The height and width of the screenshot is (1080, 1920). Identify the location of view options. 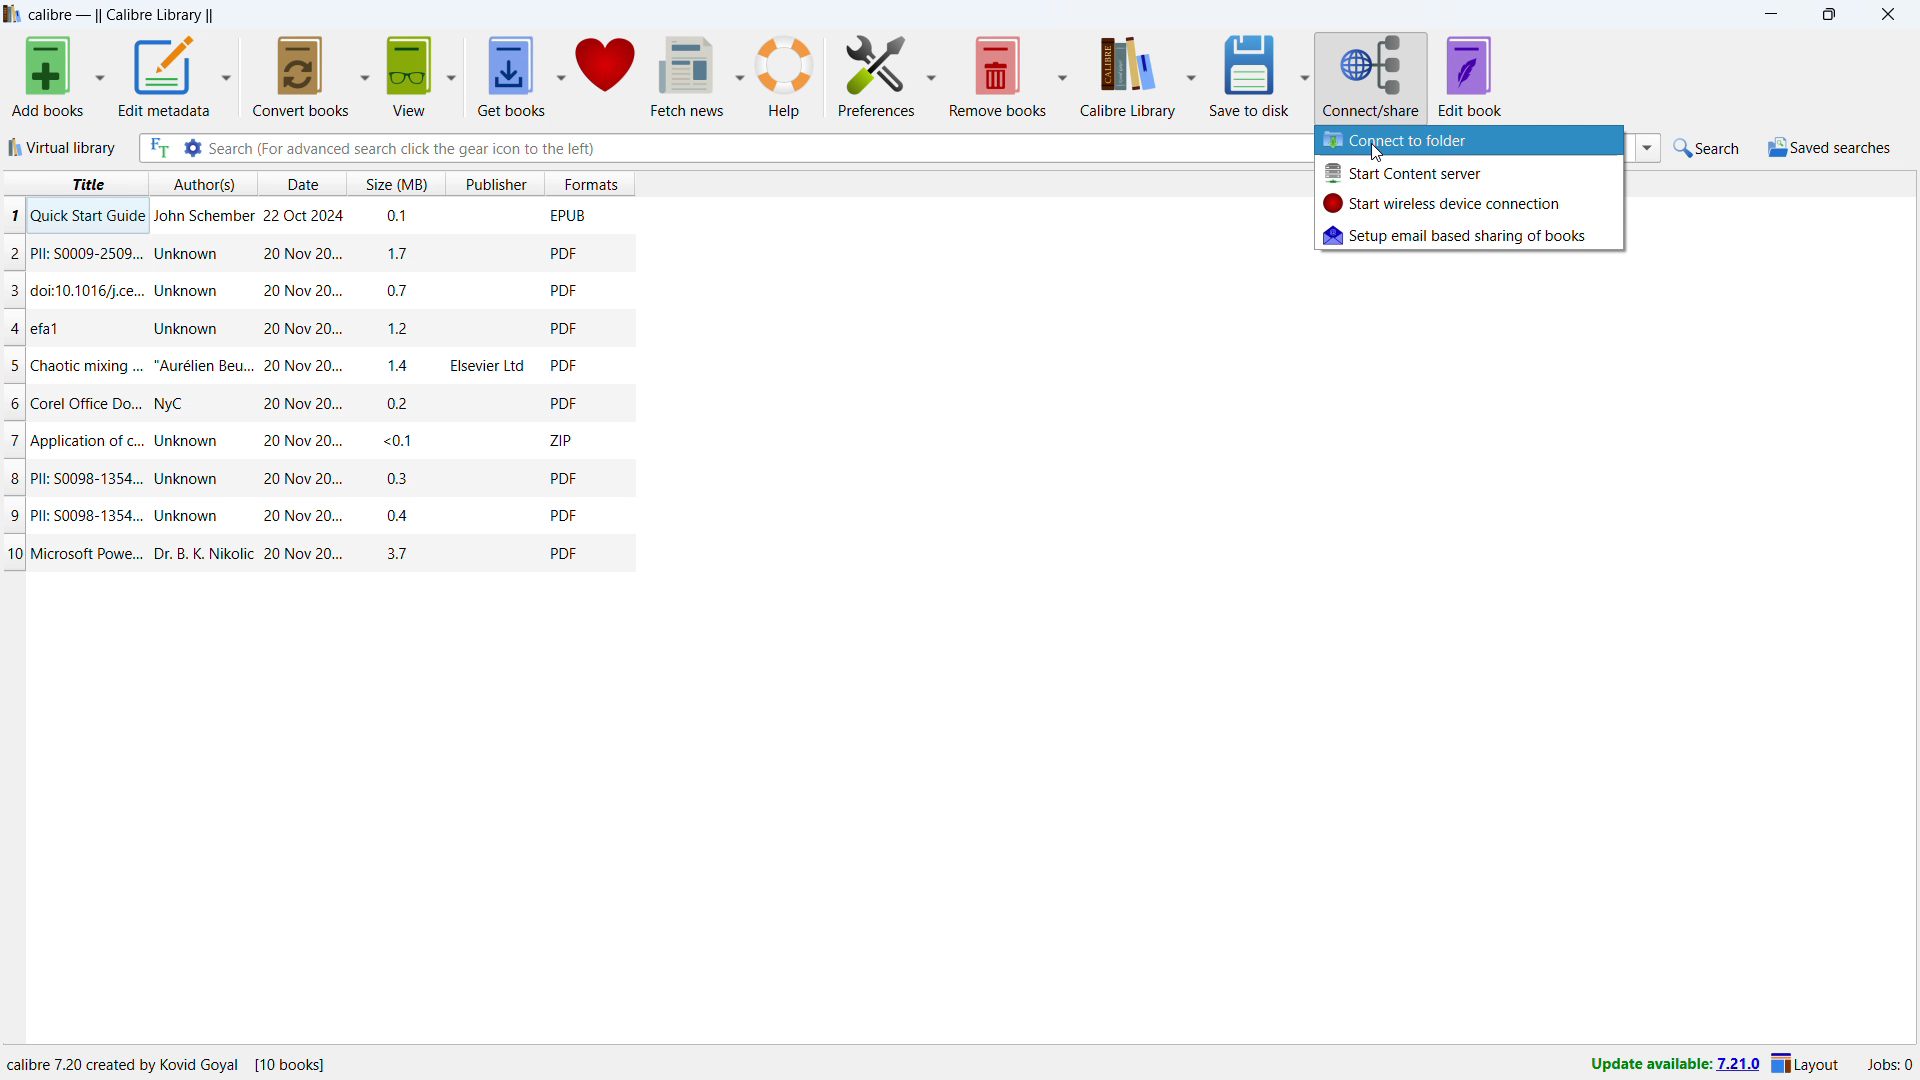
(451, 75).